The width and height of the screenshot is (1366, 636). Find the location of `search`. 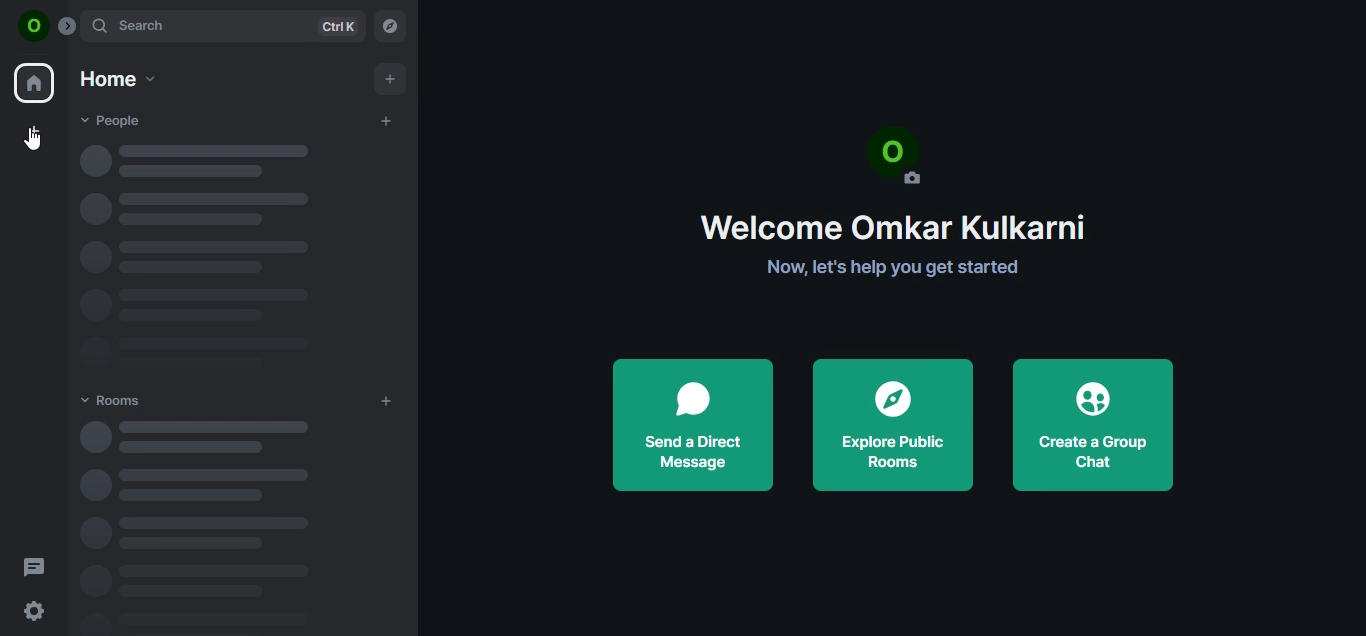

search is located at coordinates (221, 27).